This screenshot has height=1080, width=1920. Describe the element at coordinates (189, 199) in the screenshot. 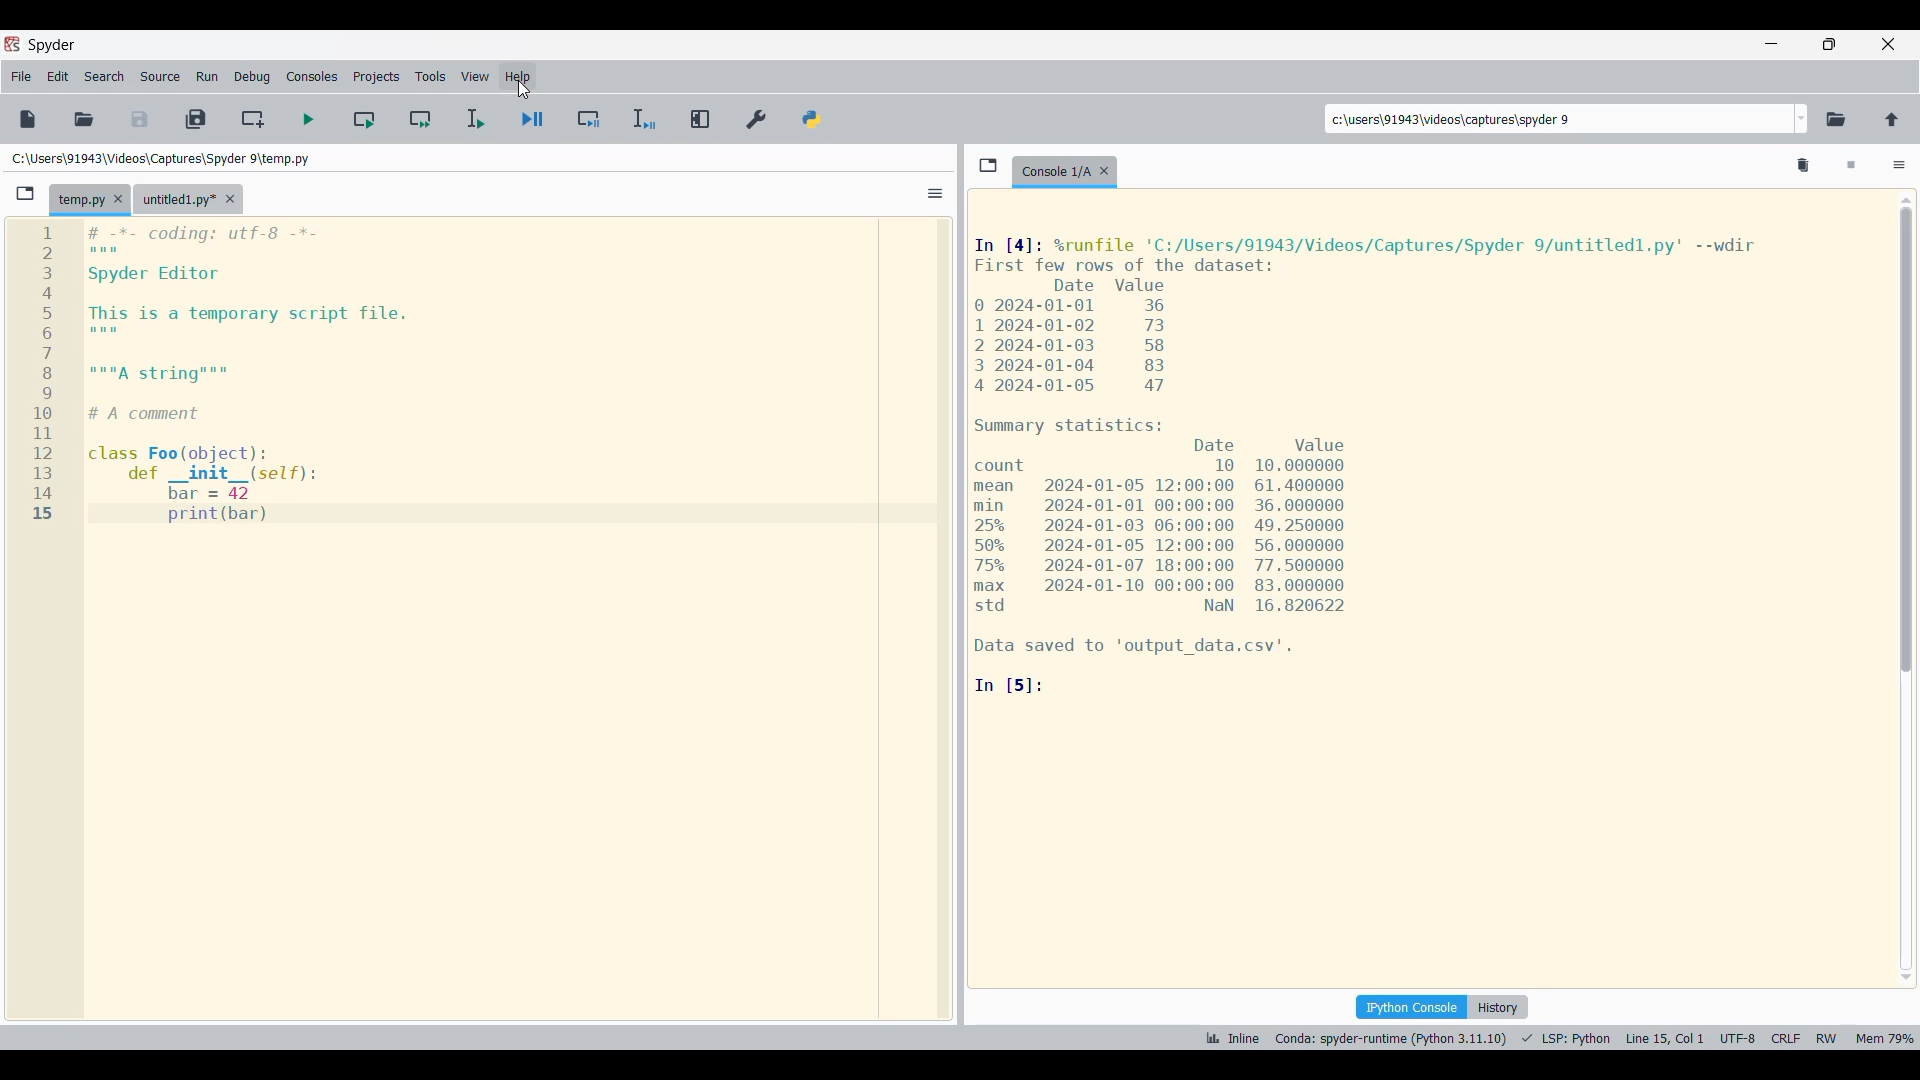

I see `Other tab` at that location.